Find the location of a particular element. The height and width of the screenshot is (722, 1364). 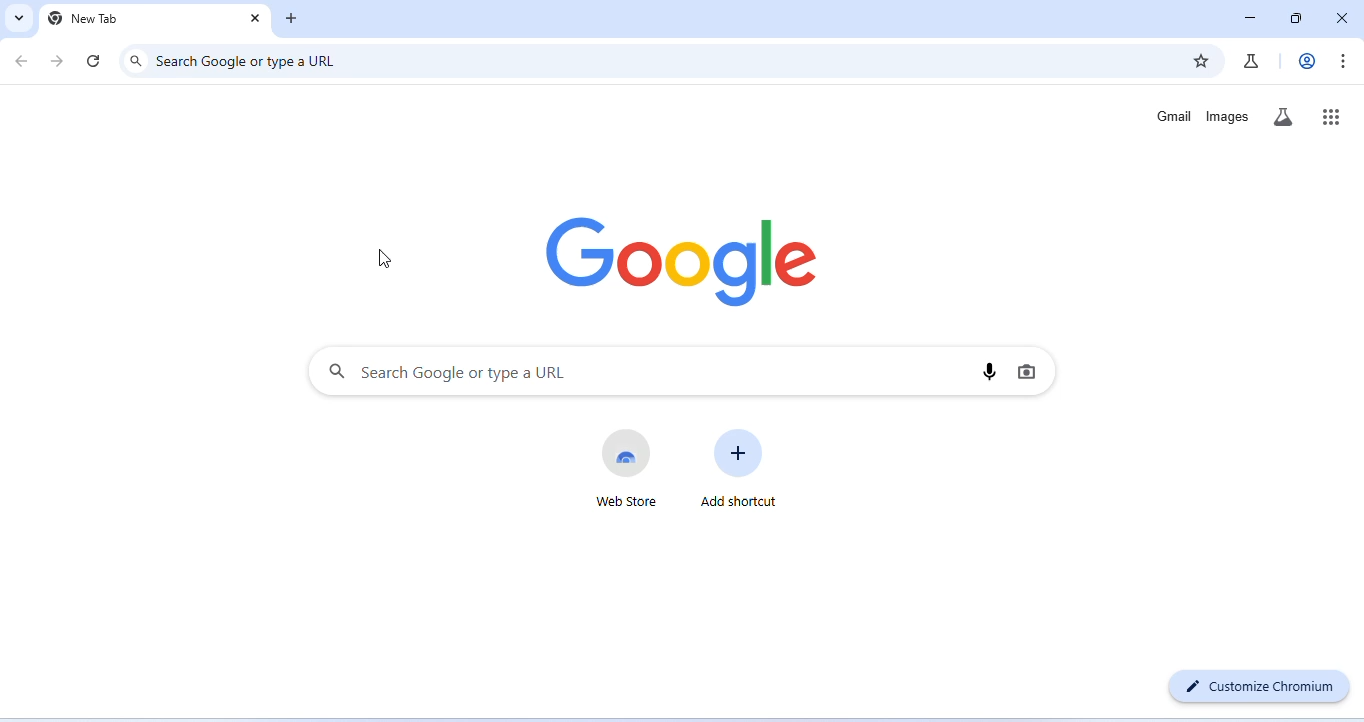

maximize is located at coordinates (1298, 18).